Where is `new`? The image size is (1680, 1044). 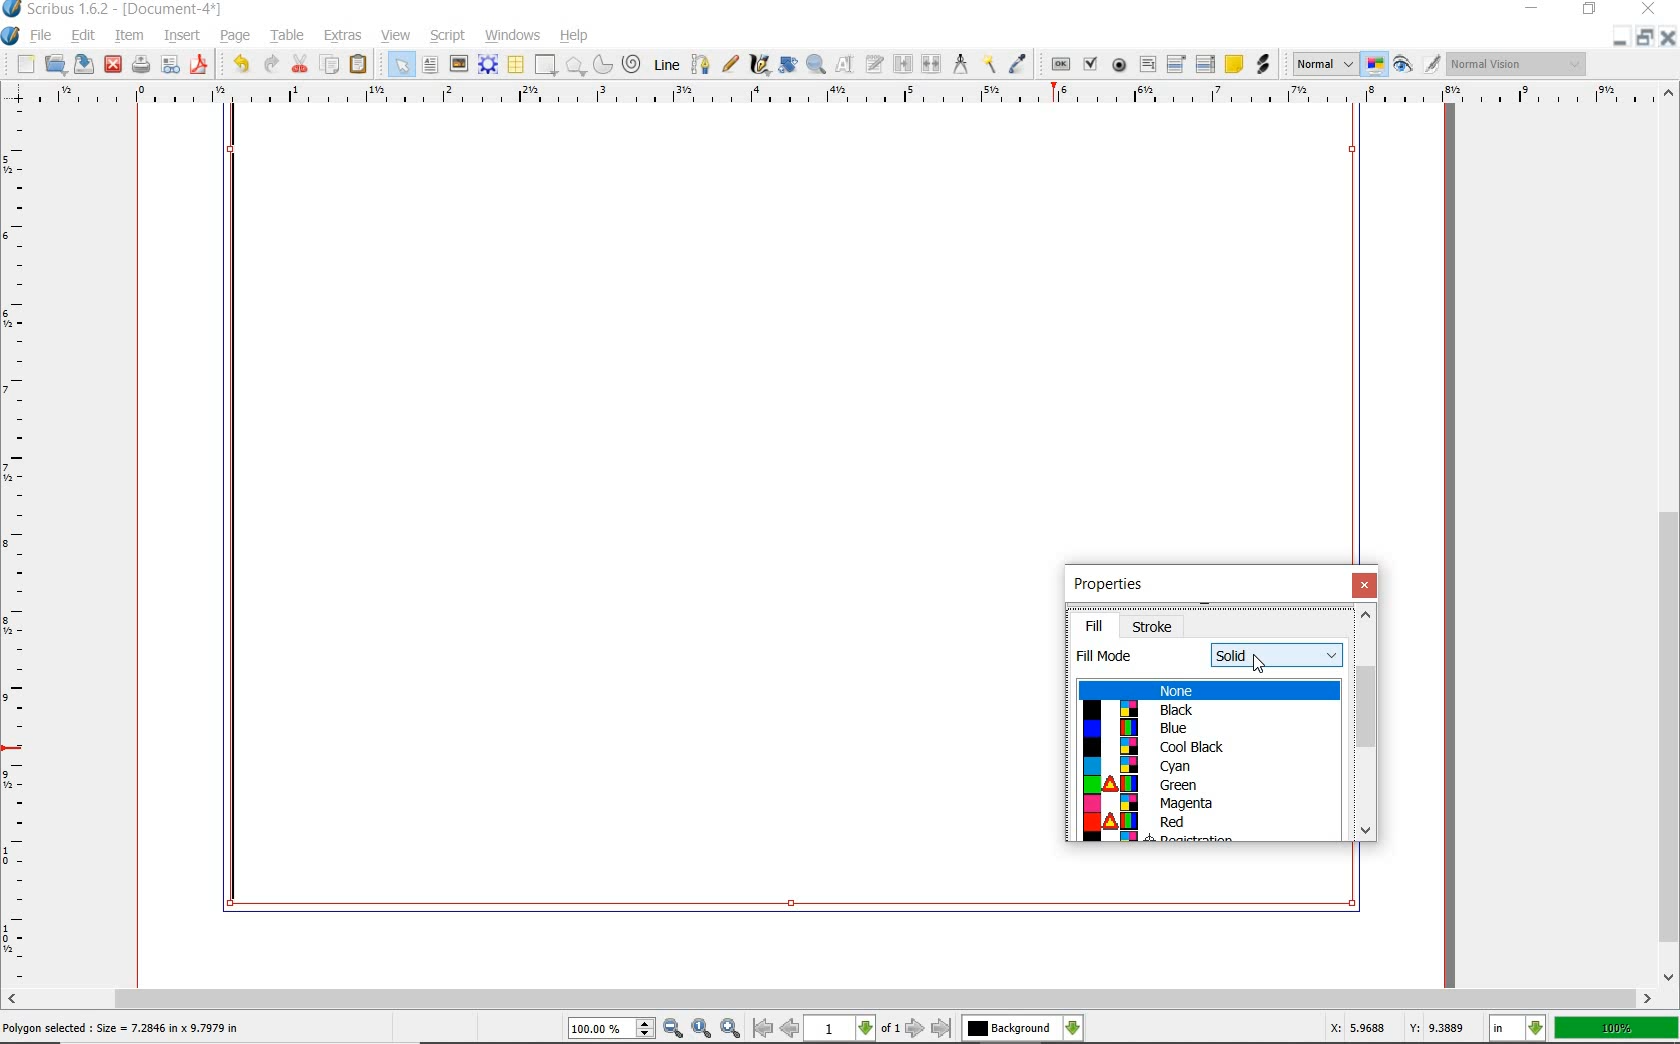 new is located at coordinates (19, 64).